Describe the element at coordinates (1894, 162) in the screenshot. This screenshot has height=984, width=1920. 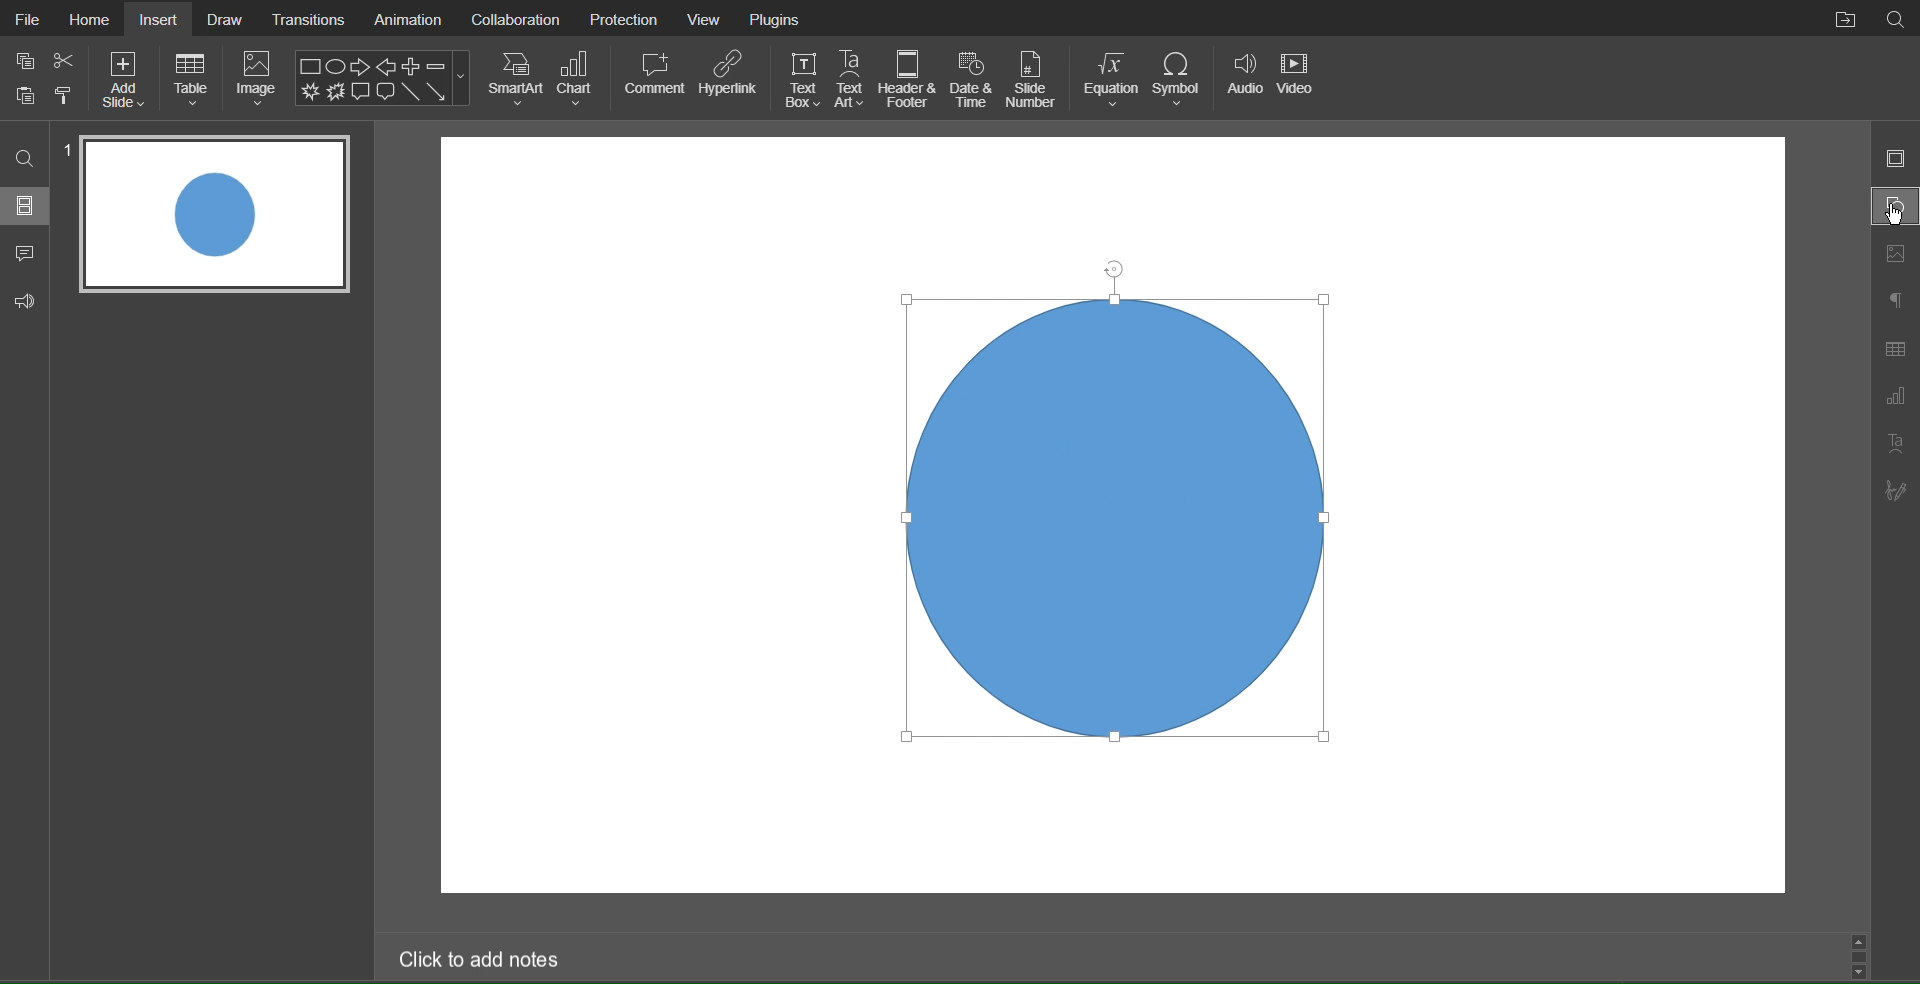
I see `Slide Settings` at that location.